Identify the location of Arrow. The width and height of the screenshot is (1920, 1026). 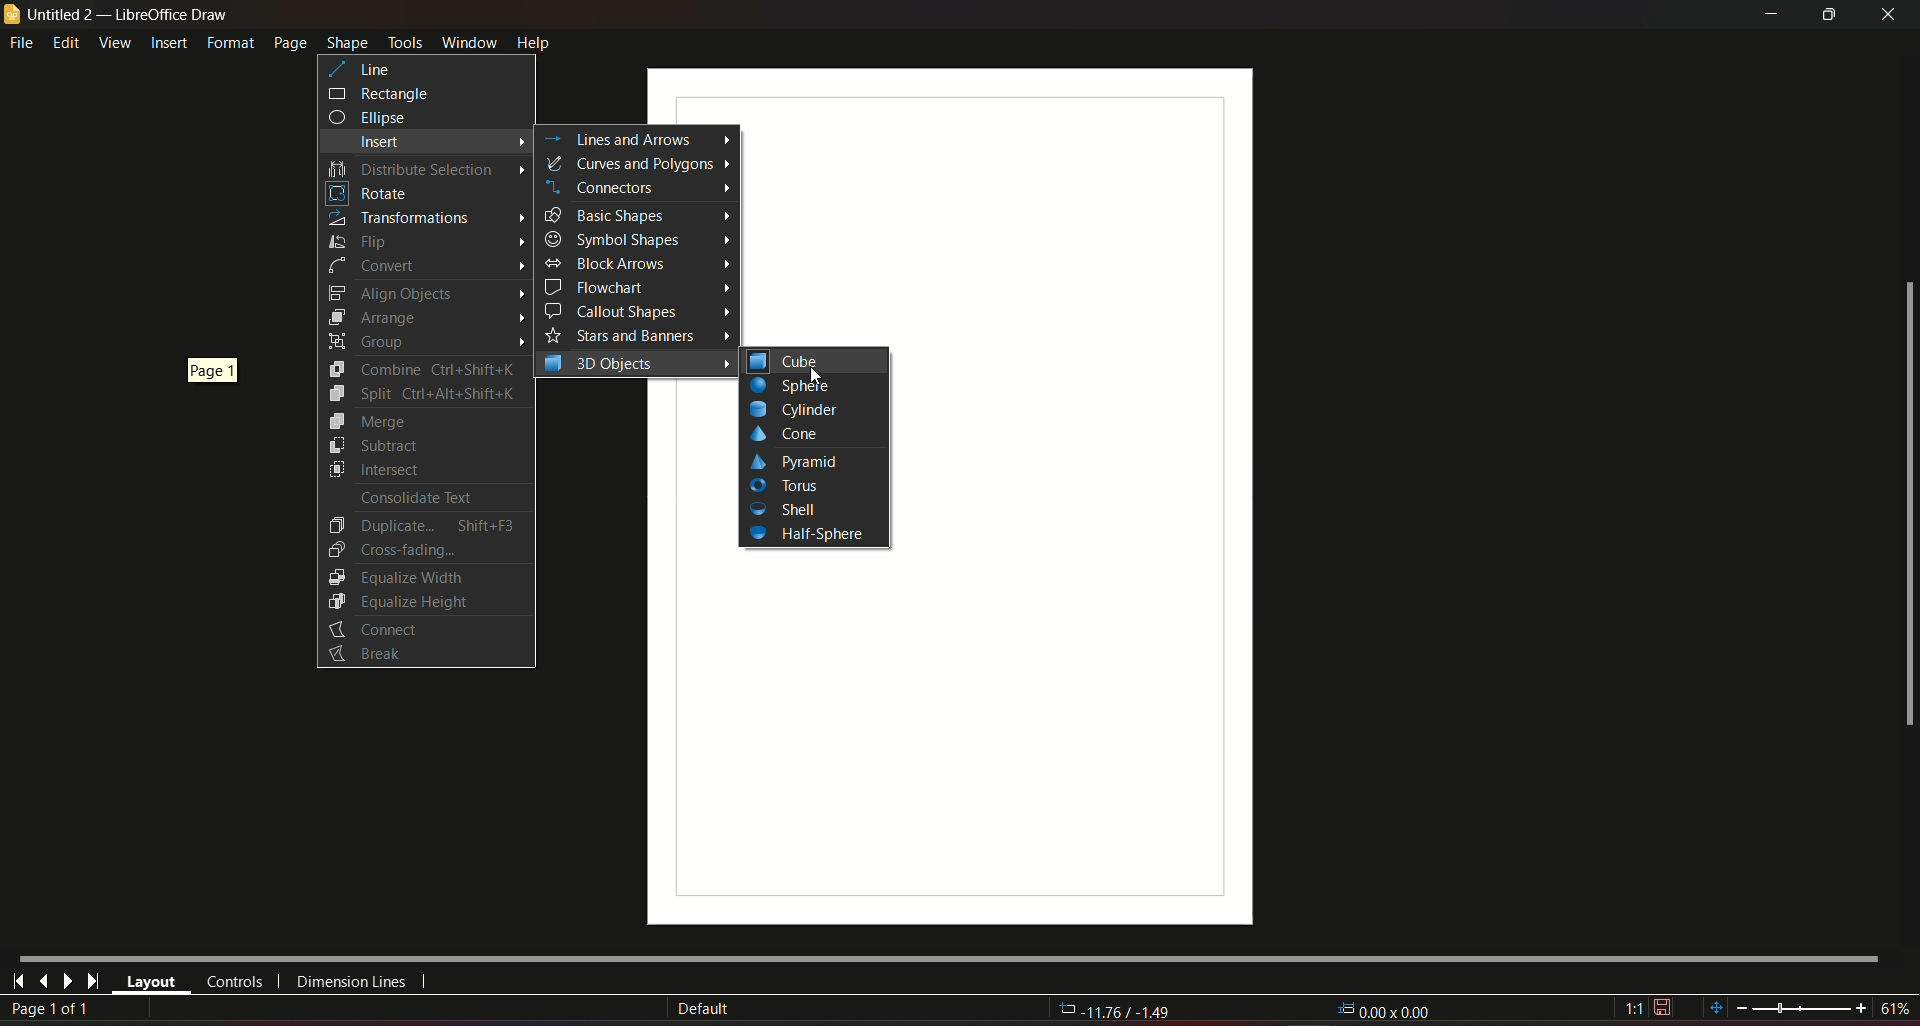
(727, 189).